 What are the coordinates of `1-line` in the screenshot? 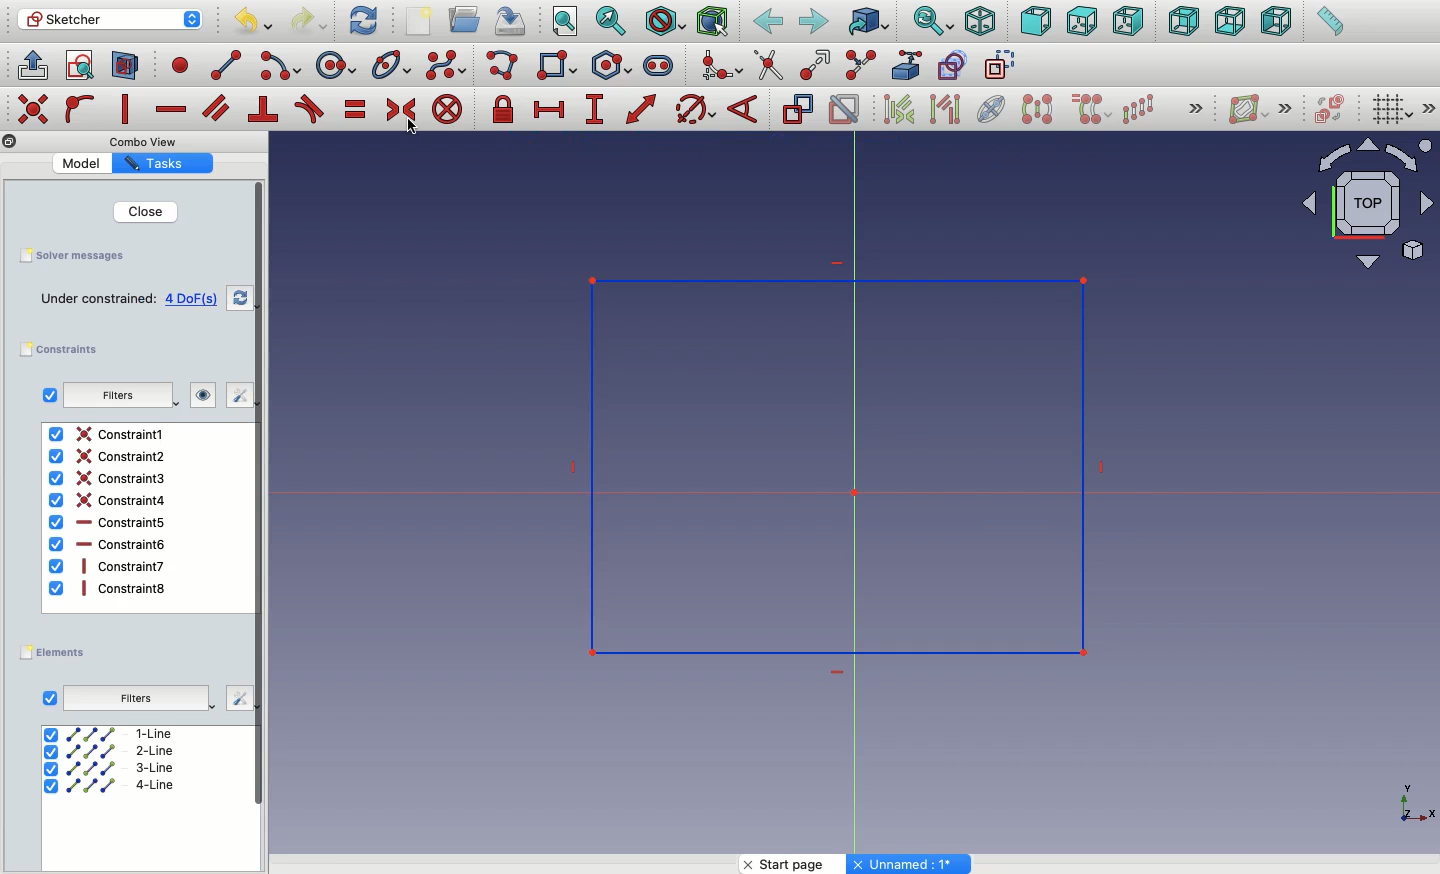 It's located at (111, 733).